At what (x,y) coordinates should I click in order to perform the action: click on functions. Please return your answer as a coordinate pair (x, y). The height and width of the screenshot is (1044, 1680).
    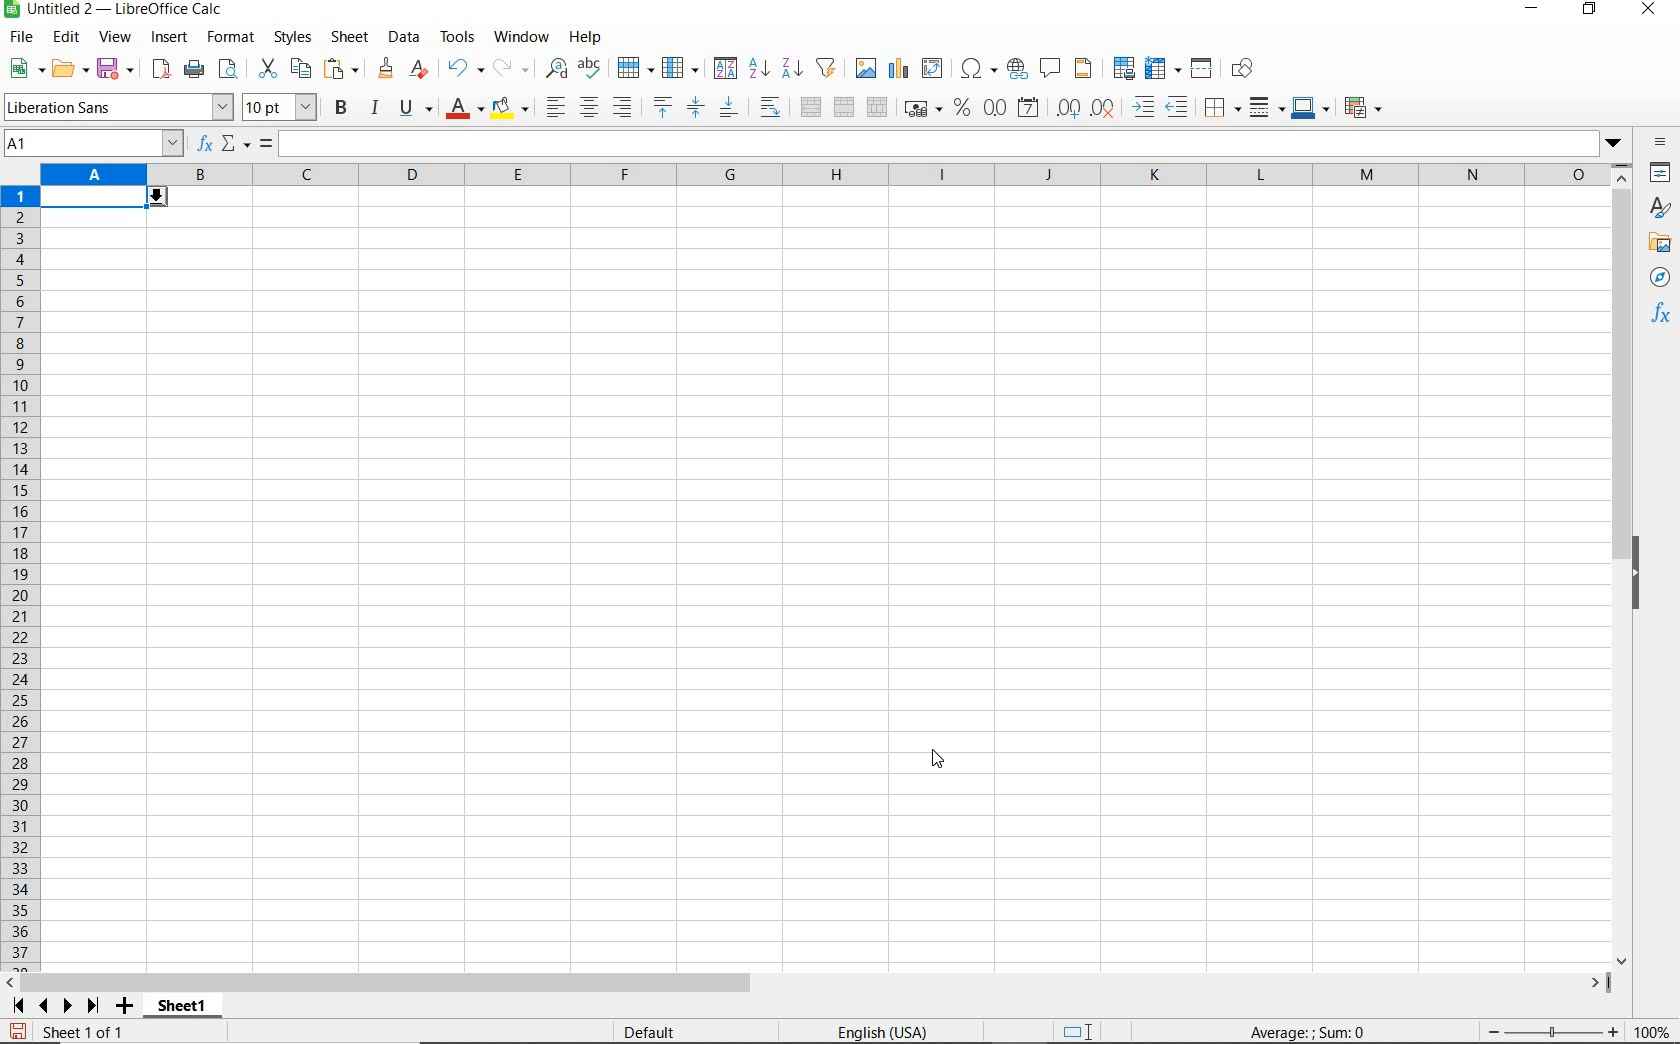
    Looking at the image, I should click on (1664, 315).